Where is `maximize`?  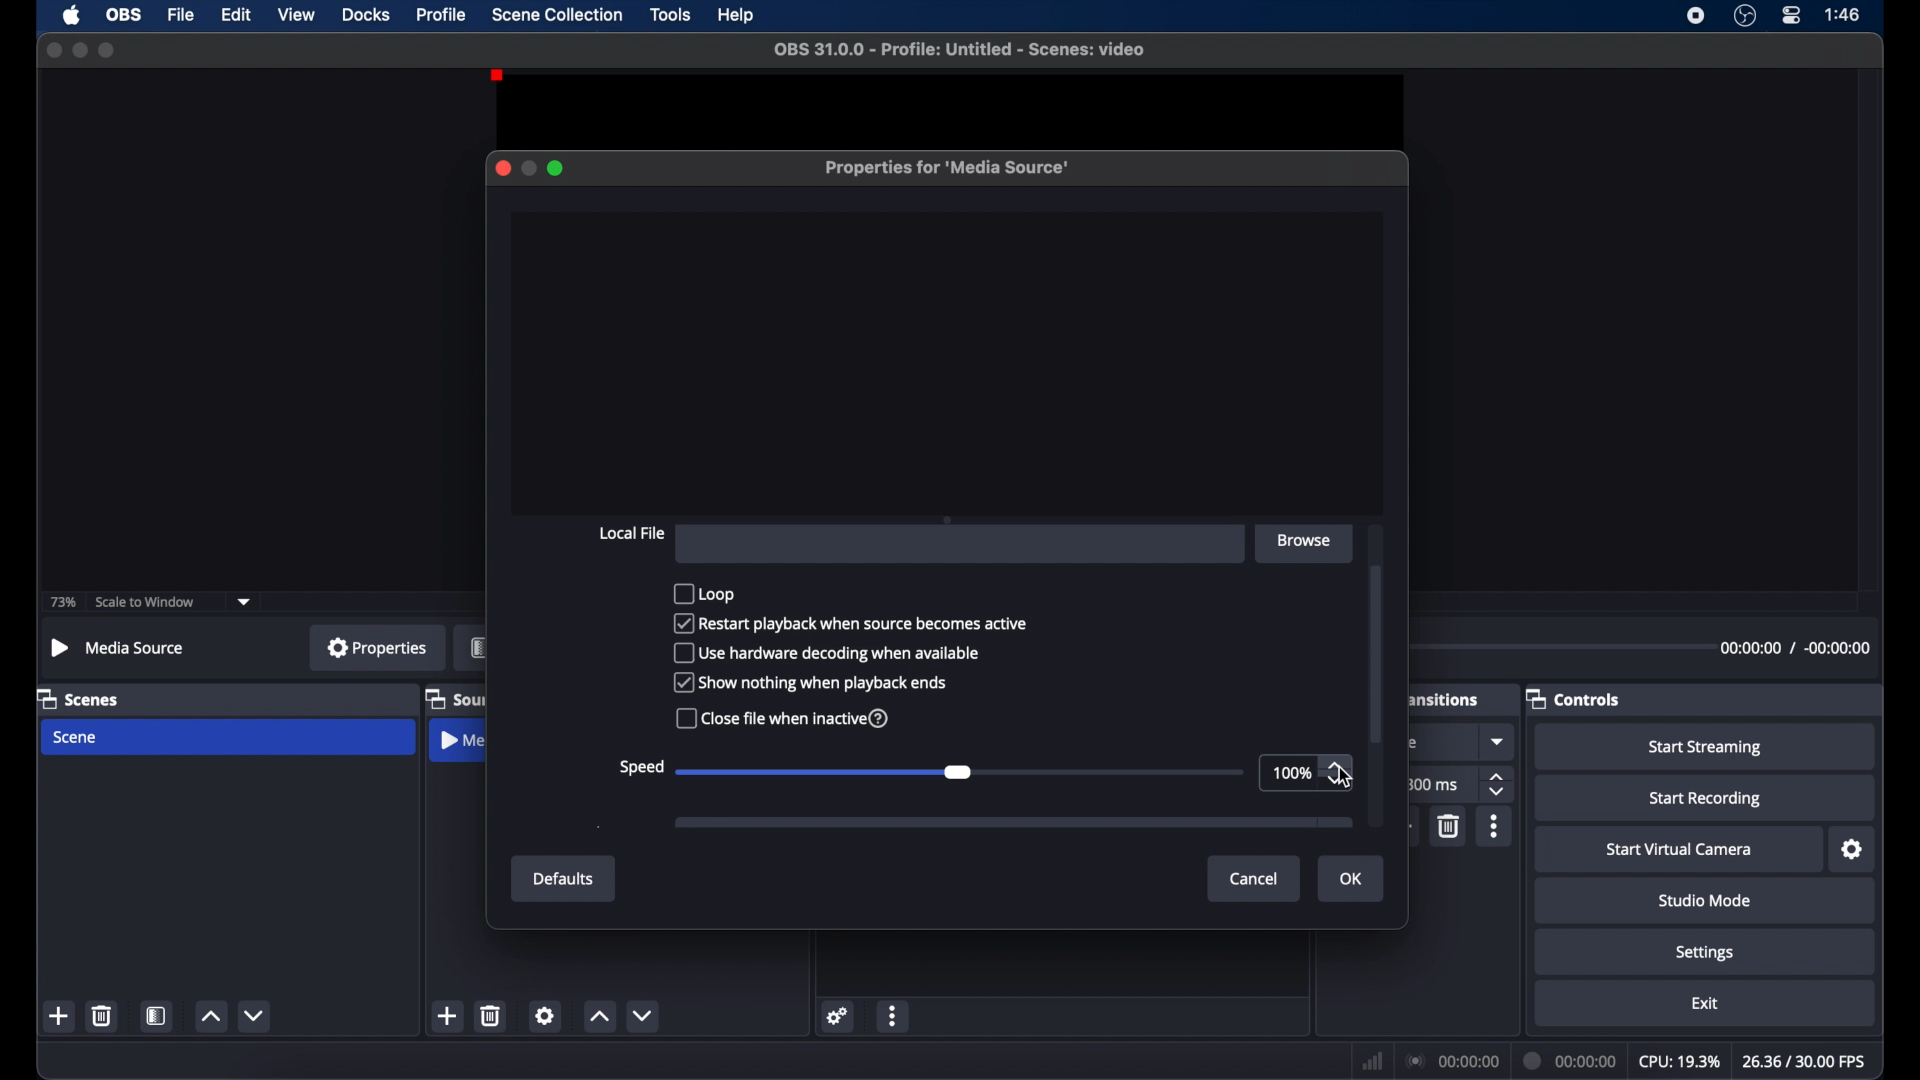 maximize is located at coordinates (557, 168).